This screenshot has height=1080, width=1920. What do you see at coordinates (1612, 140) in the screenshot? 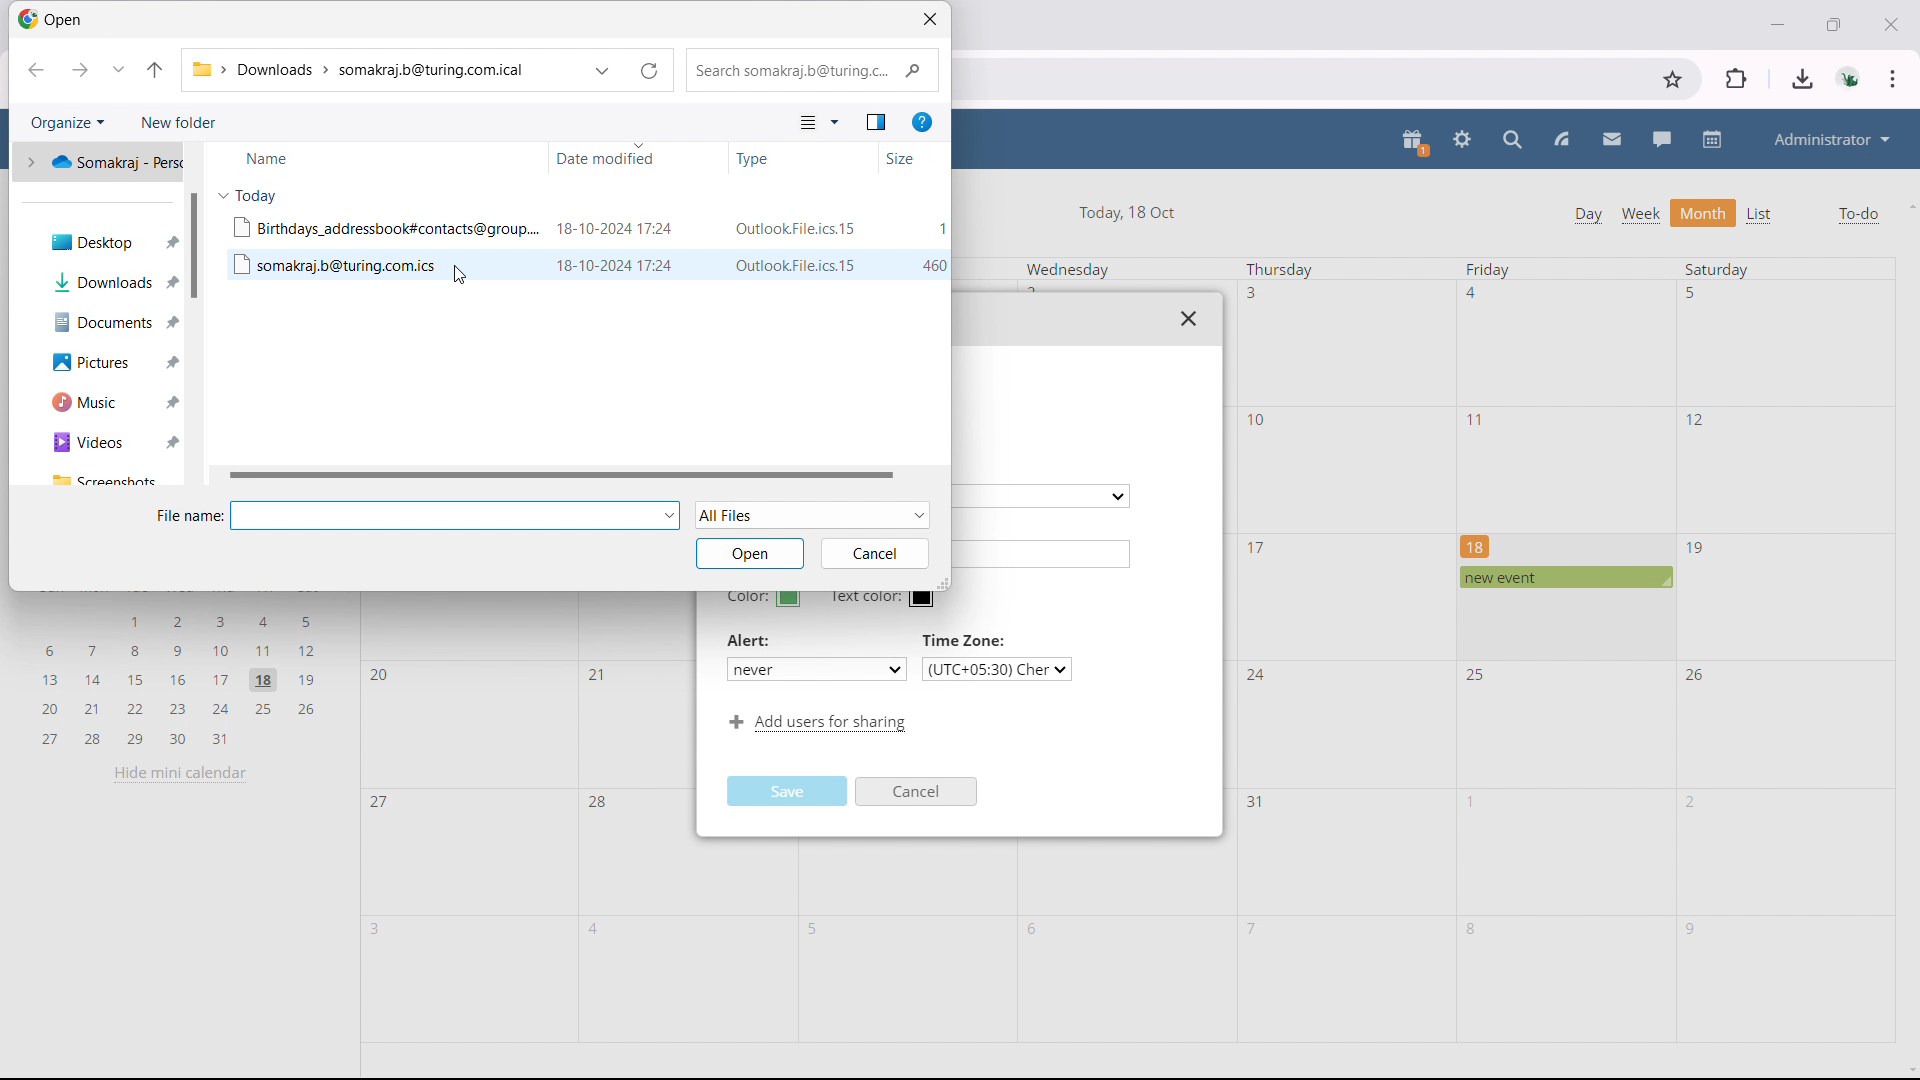
I see `mail` at bounding box center [1612, 140].